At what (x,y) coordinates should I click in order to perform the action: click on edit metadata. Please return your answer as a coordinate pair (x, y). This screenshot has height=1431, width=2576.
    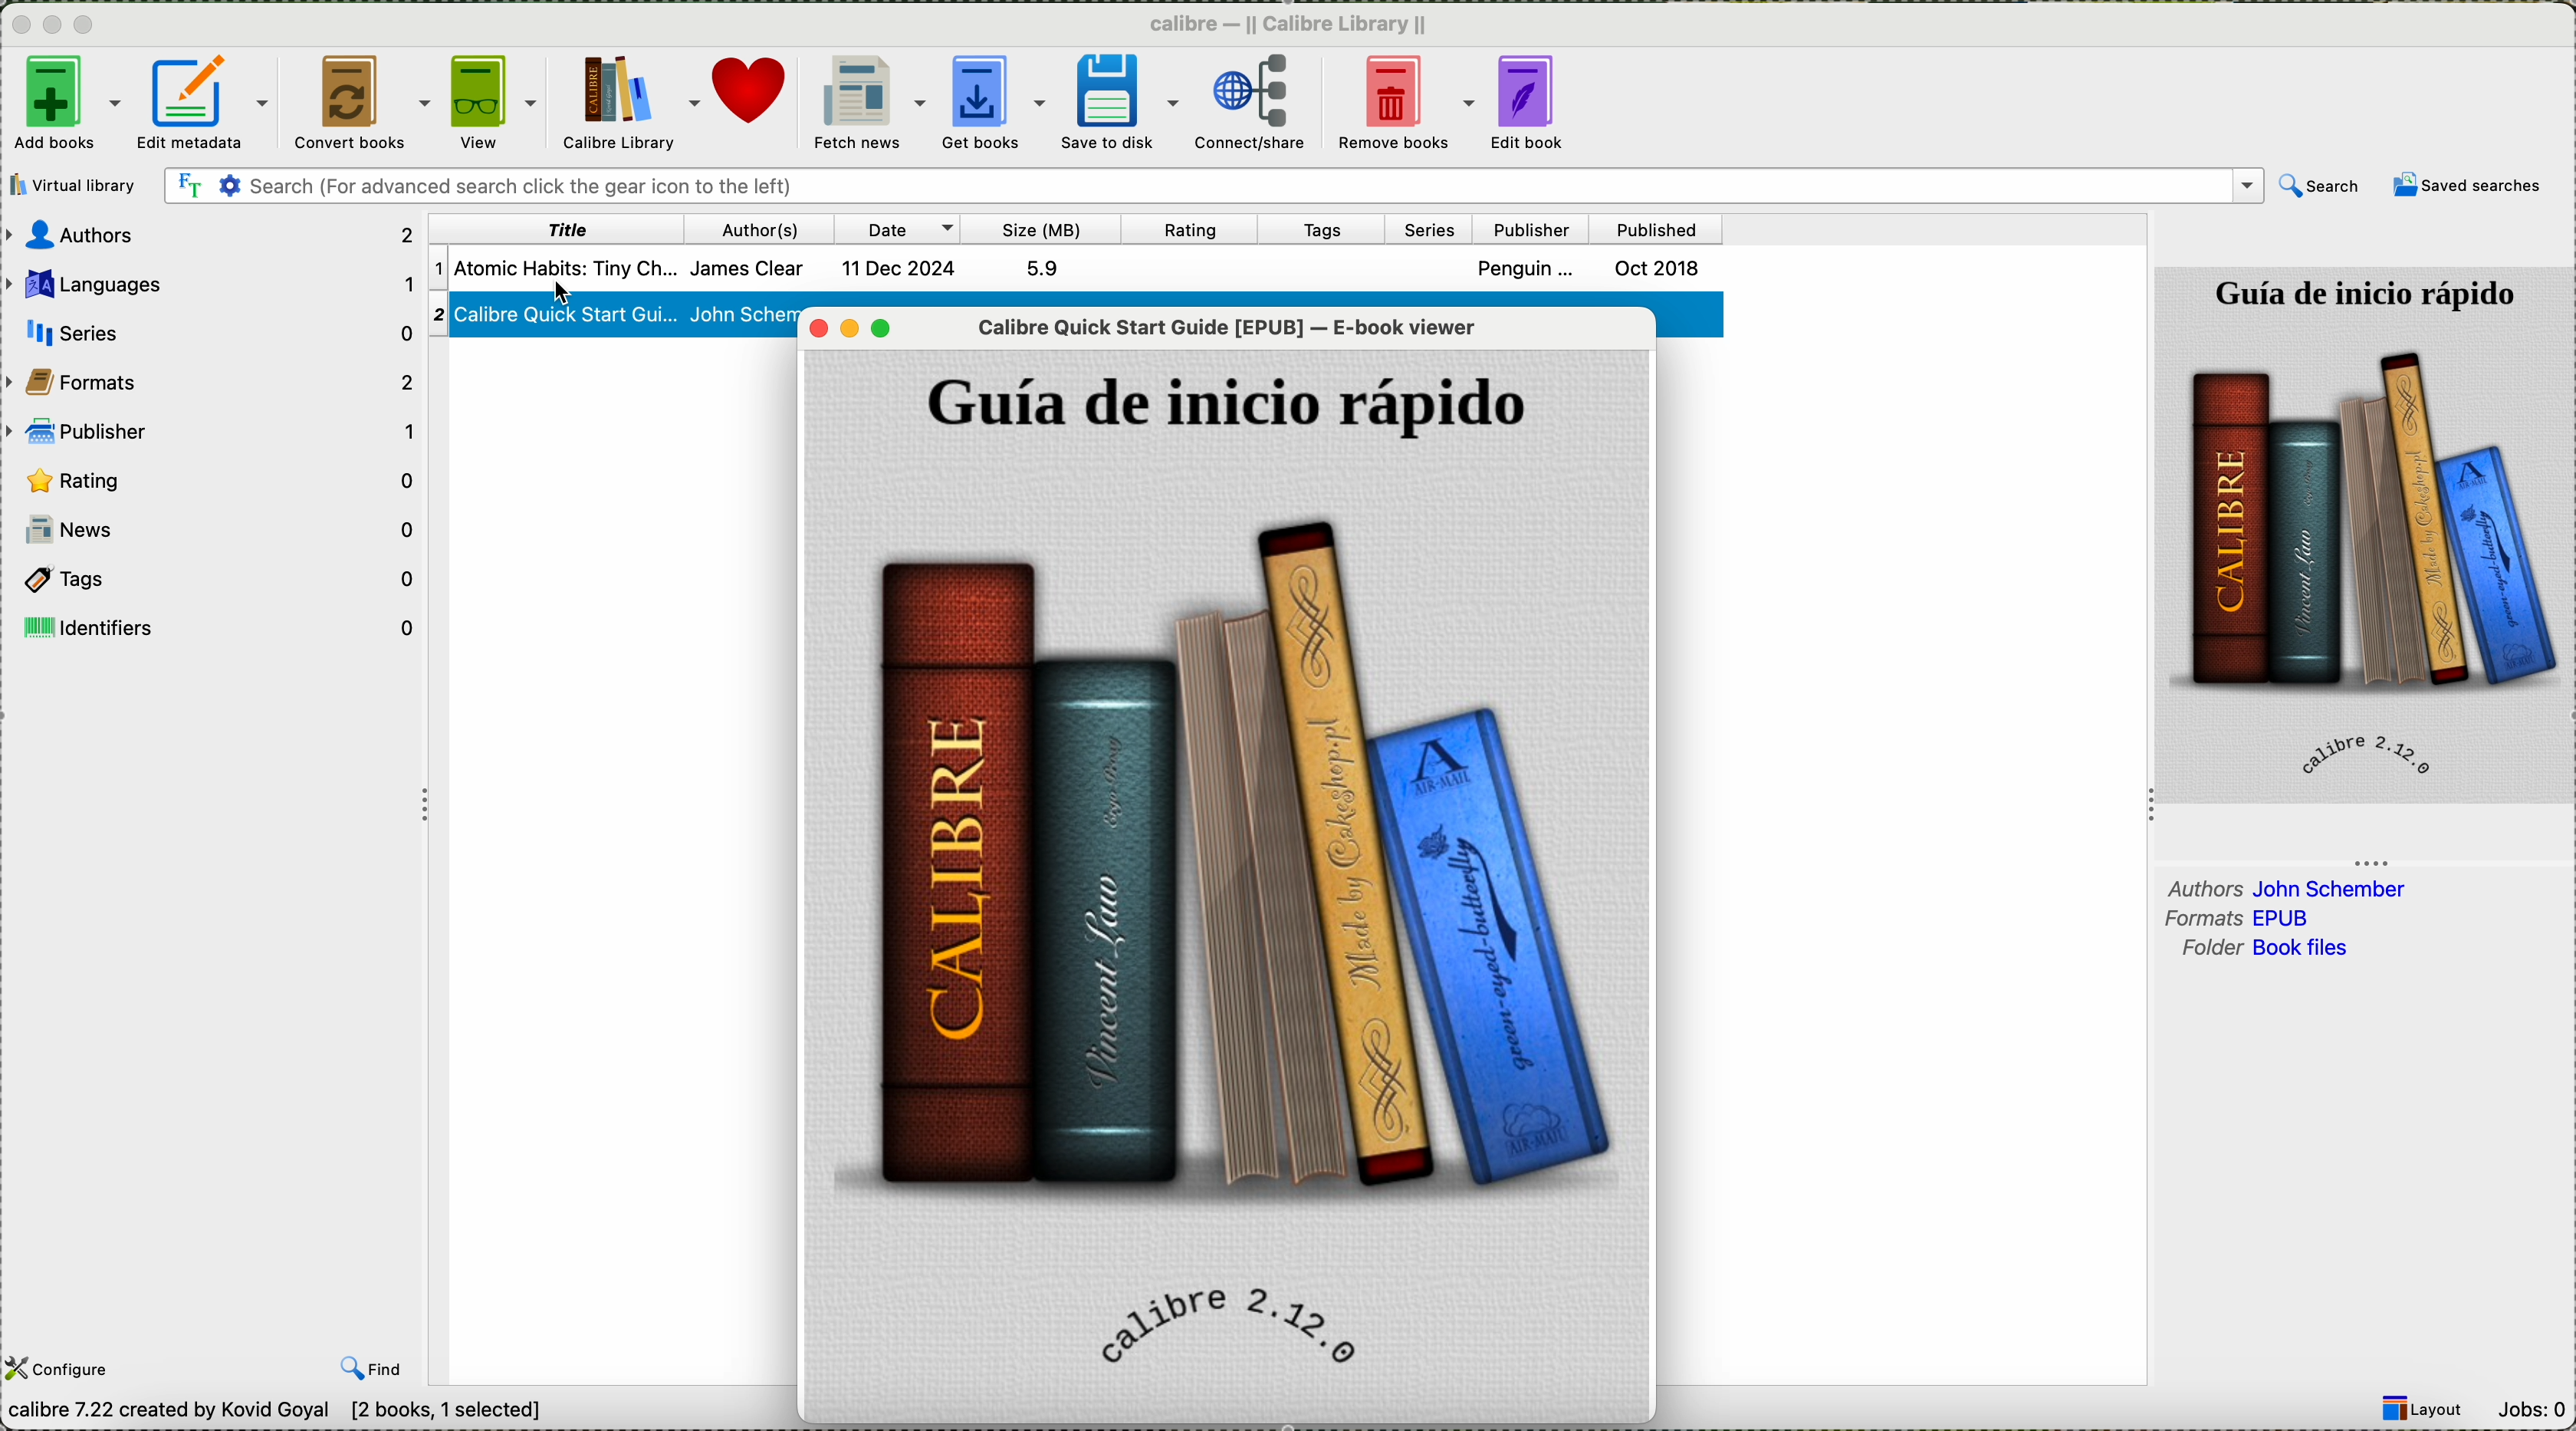
    Looking at the image, I should click on (201, 103).